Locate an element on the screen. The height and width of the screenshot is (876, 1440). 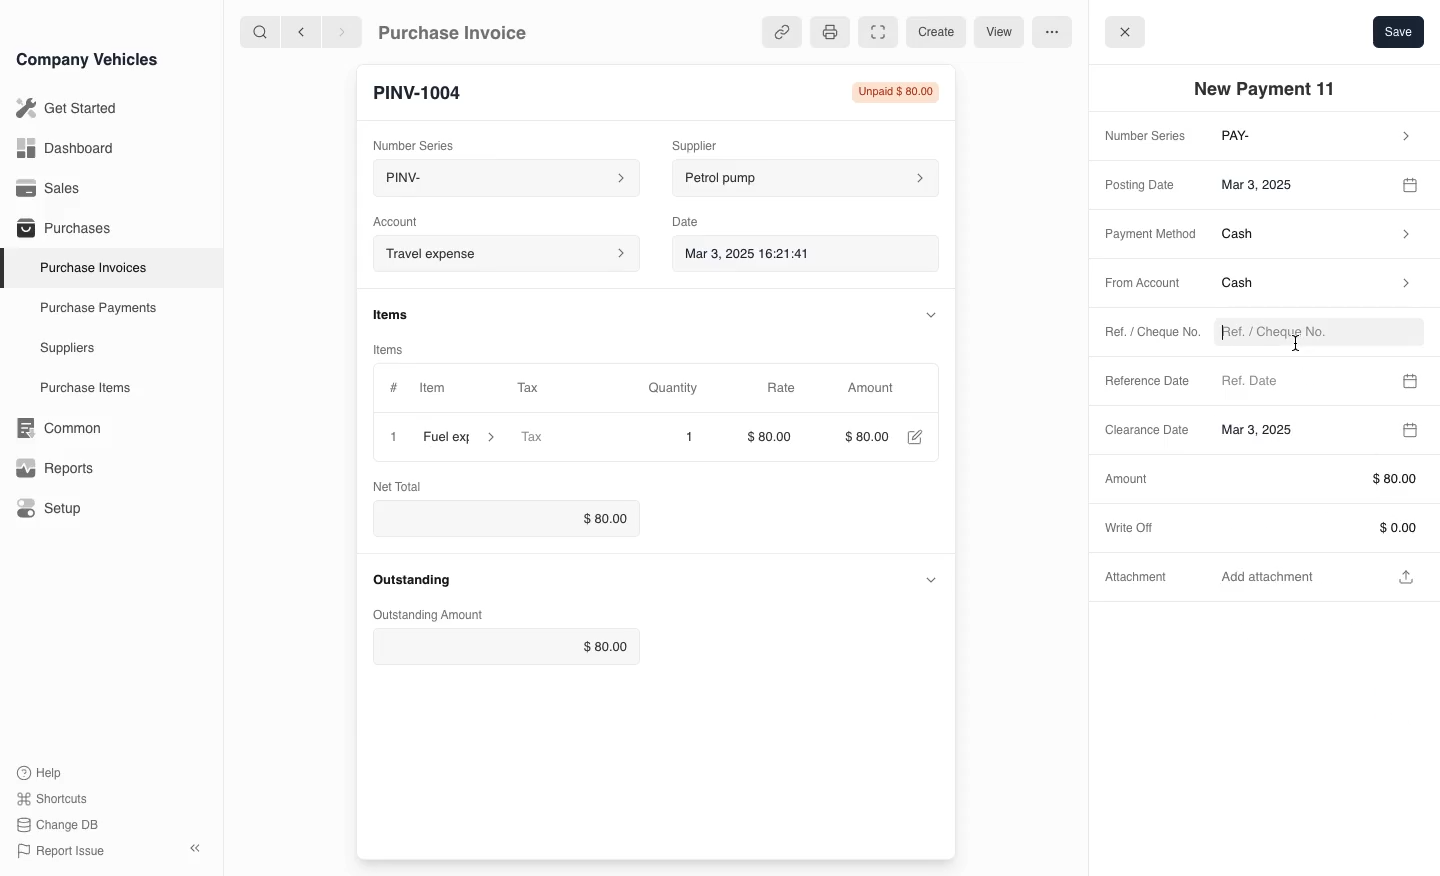
Purchase Payments is located at coordinates (96, 308).